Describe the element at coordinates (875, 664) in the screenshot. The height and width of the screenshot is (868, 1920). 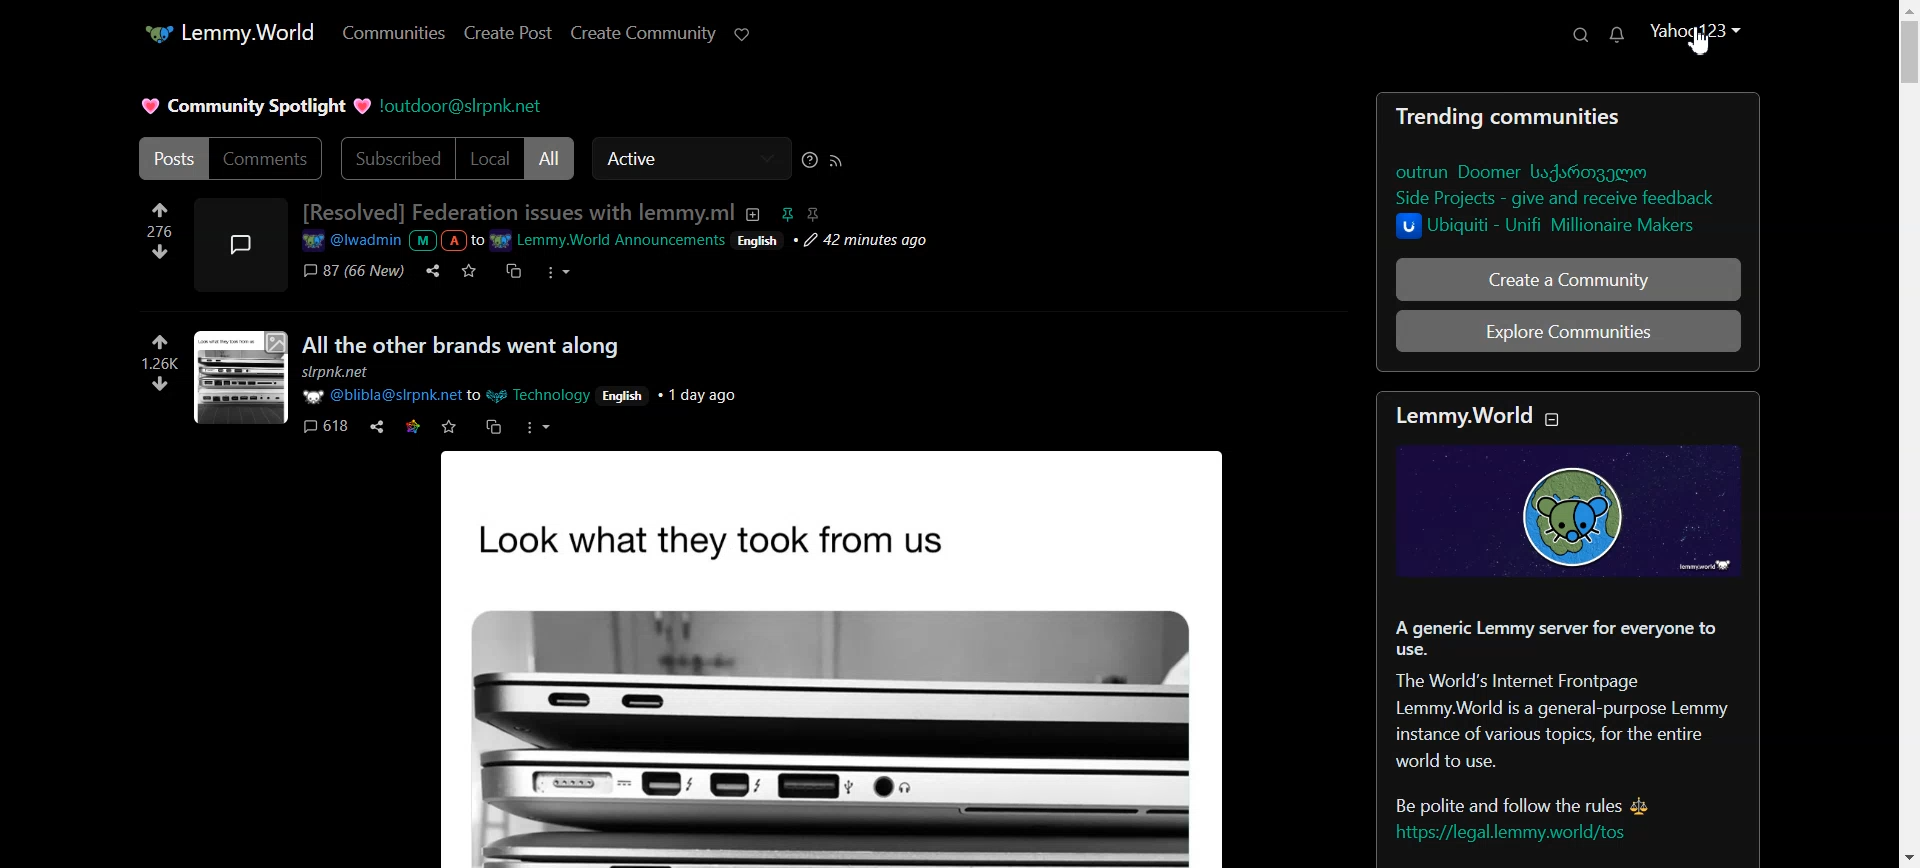
I see `Post` at that location.